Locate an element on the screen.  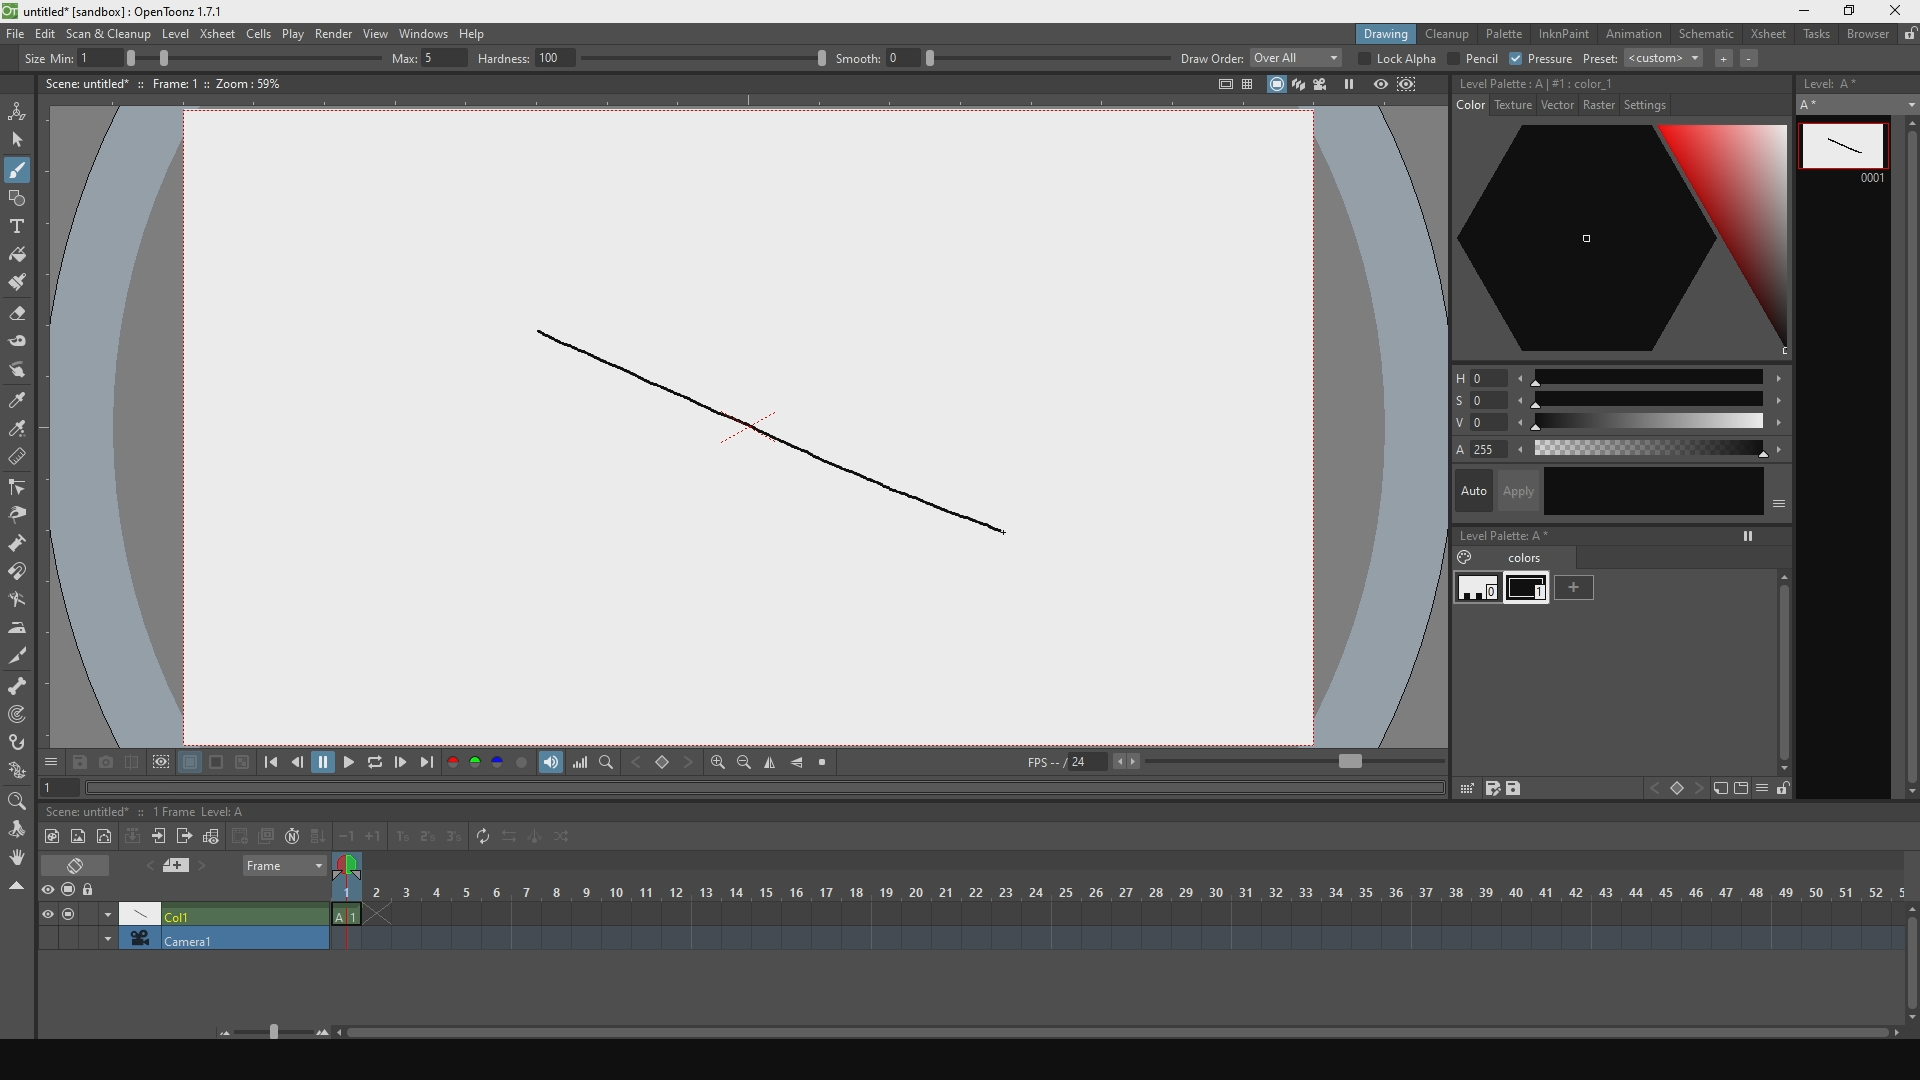
icon is located at coordinates (1739, 788).